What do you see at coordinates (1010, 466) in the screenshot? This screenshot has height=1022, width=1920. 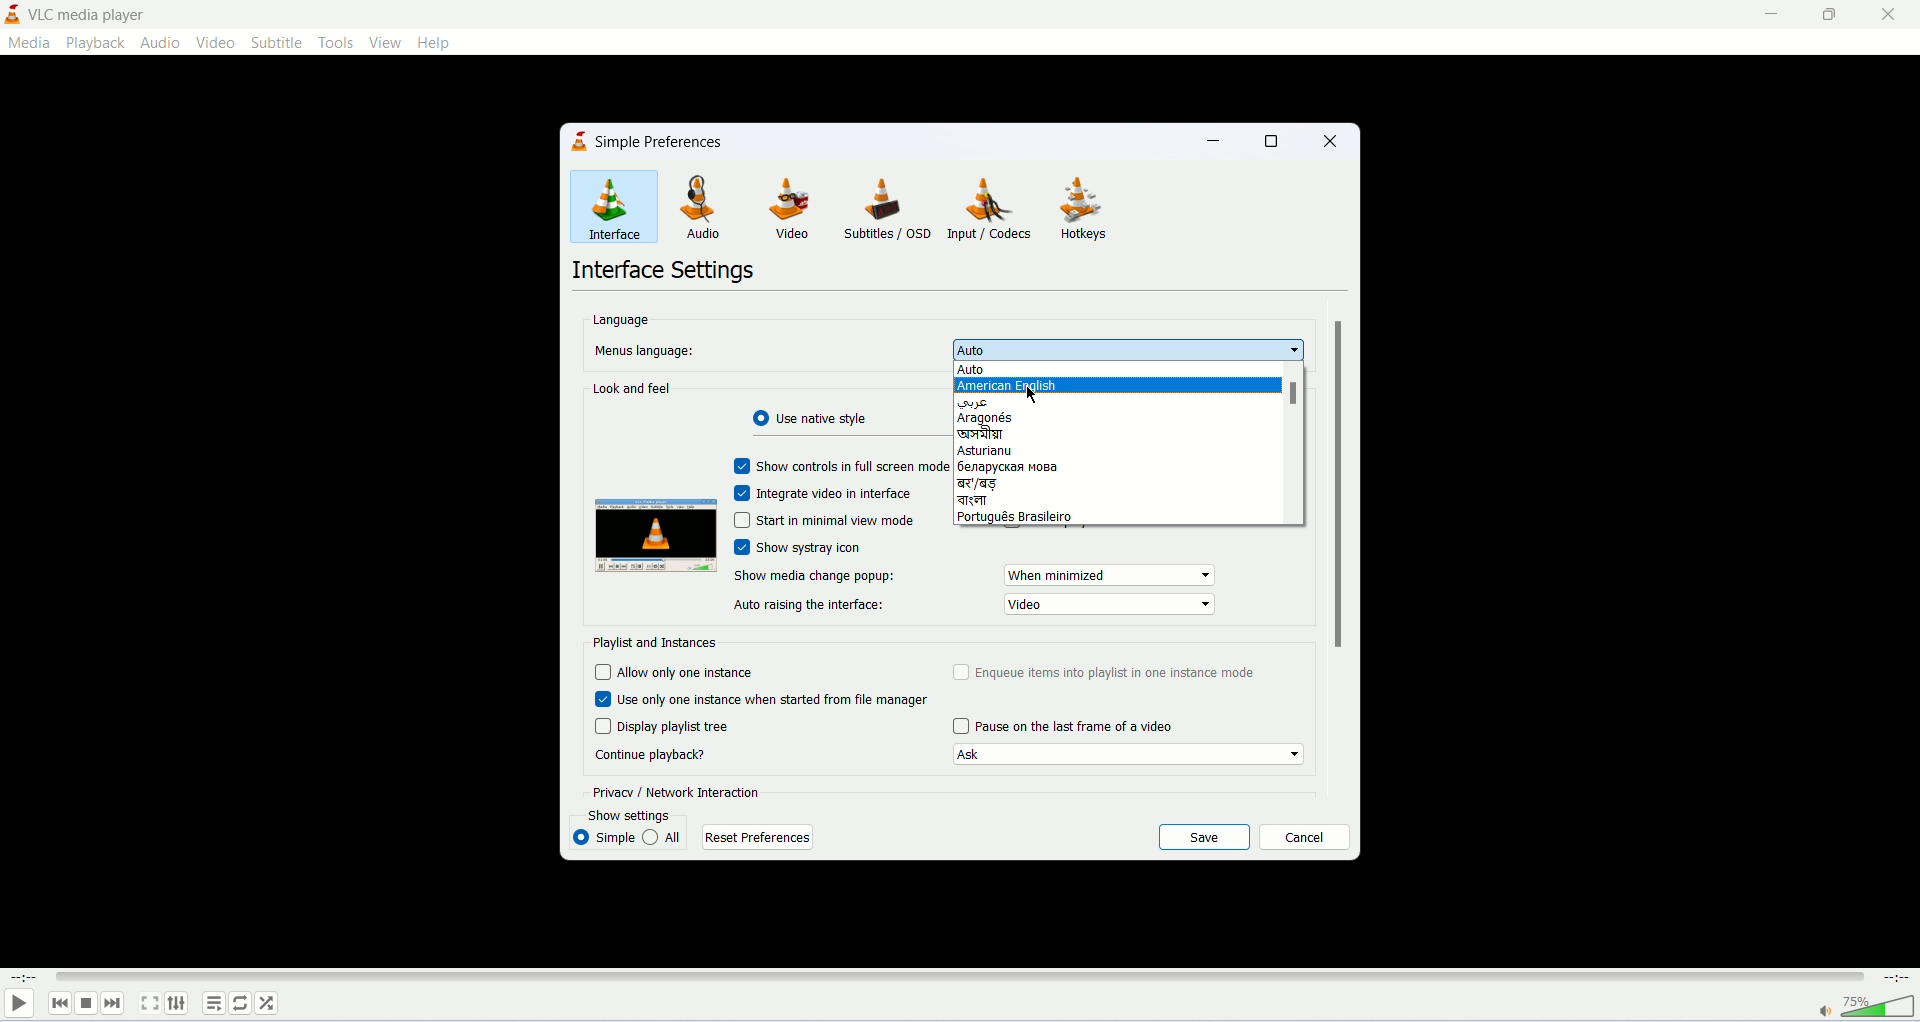 I see `belarusian` at bounding box center [1010, 466].